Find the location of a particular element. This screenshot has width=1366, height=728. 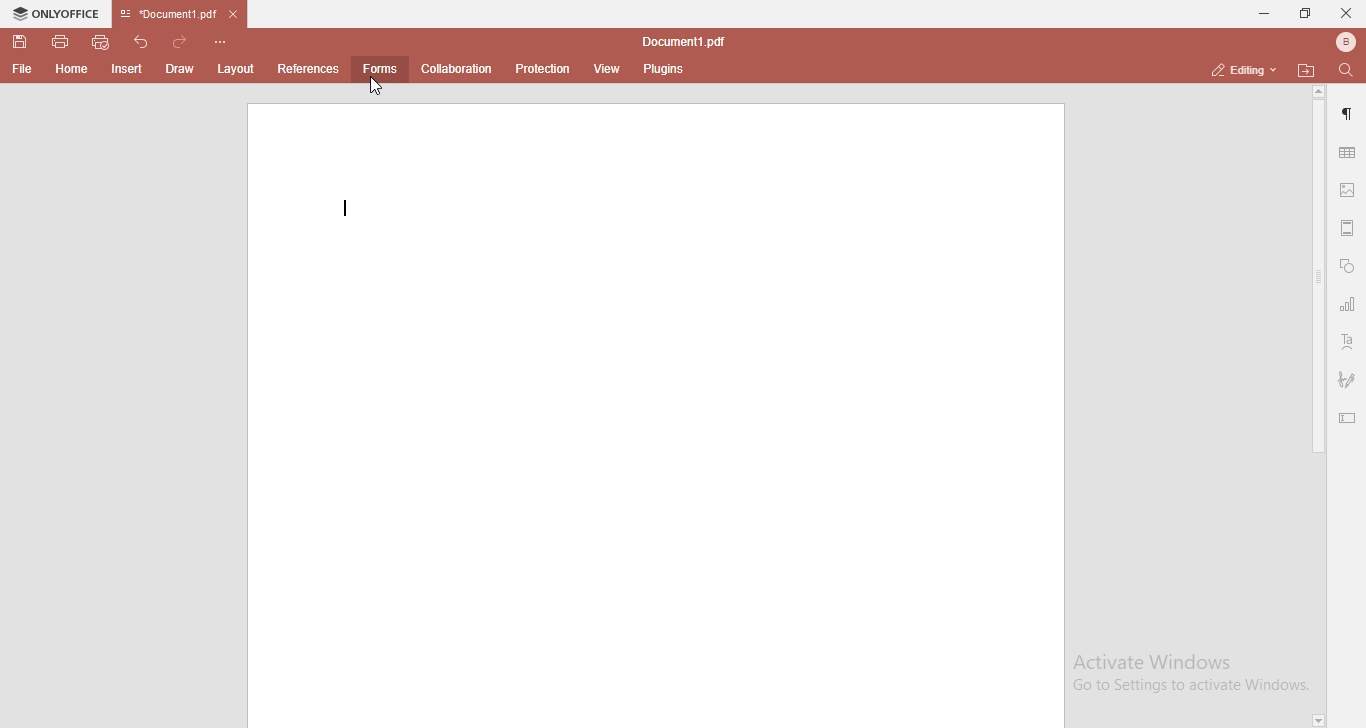

blank page is located at coordinates (653, 415).